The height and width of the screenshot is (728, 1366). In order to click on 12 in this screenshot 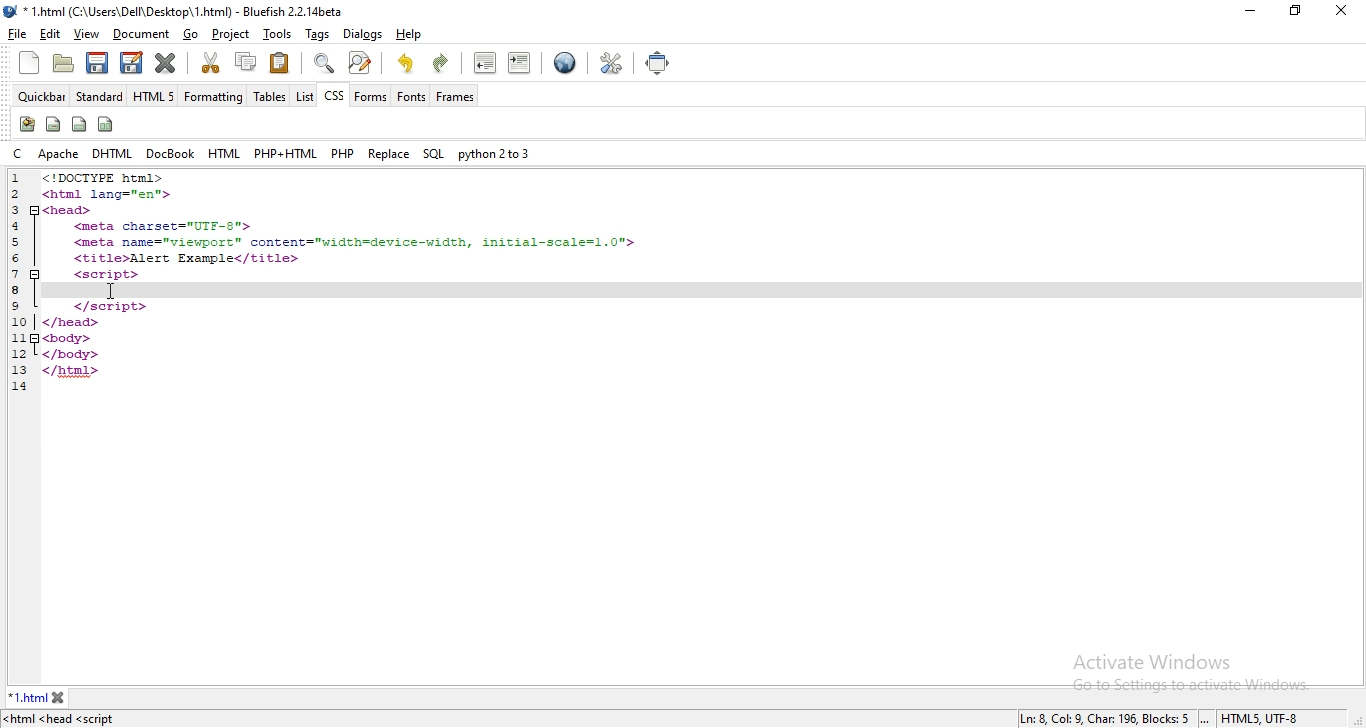, I will do `click(22, 354)`.